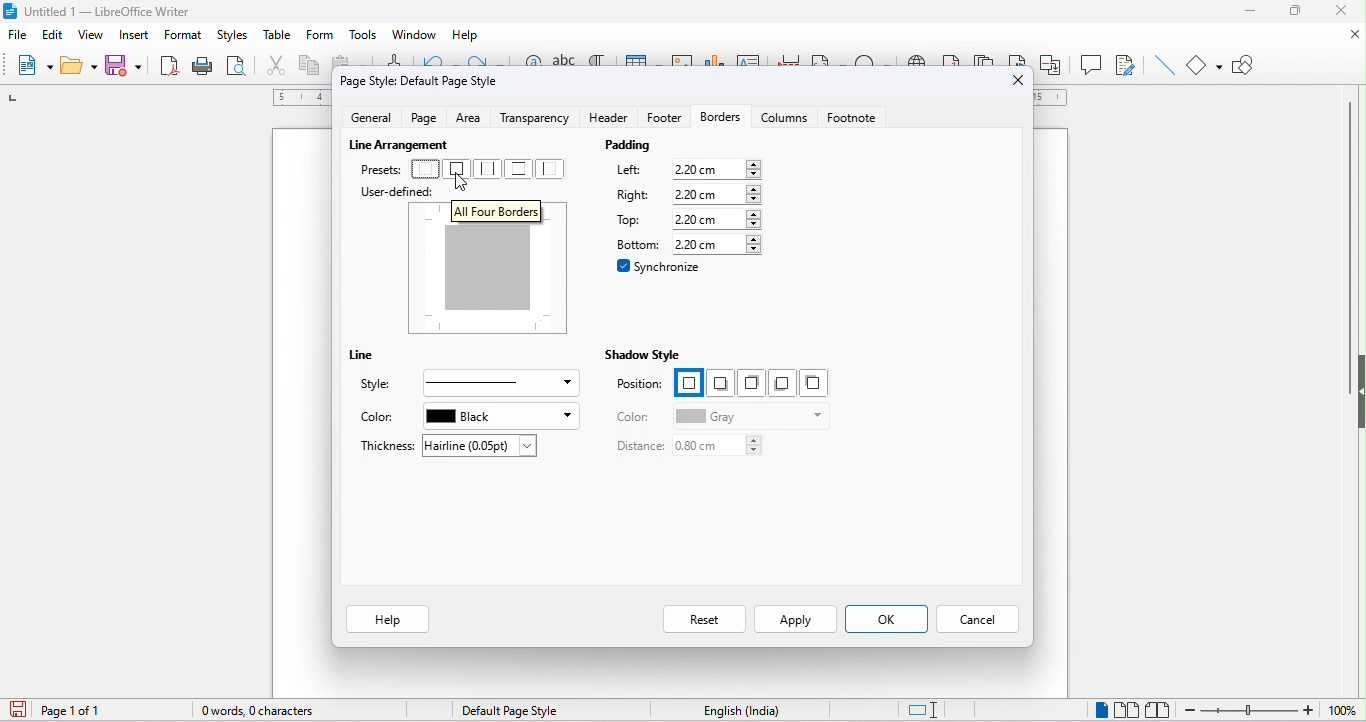  I want to click on export direct as pdf, so click(167, 66).